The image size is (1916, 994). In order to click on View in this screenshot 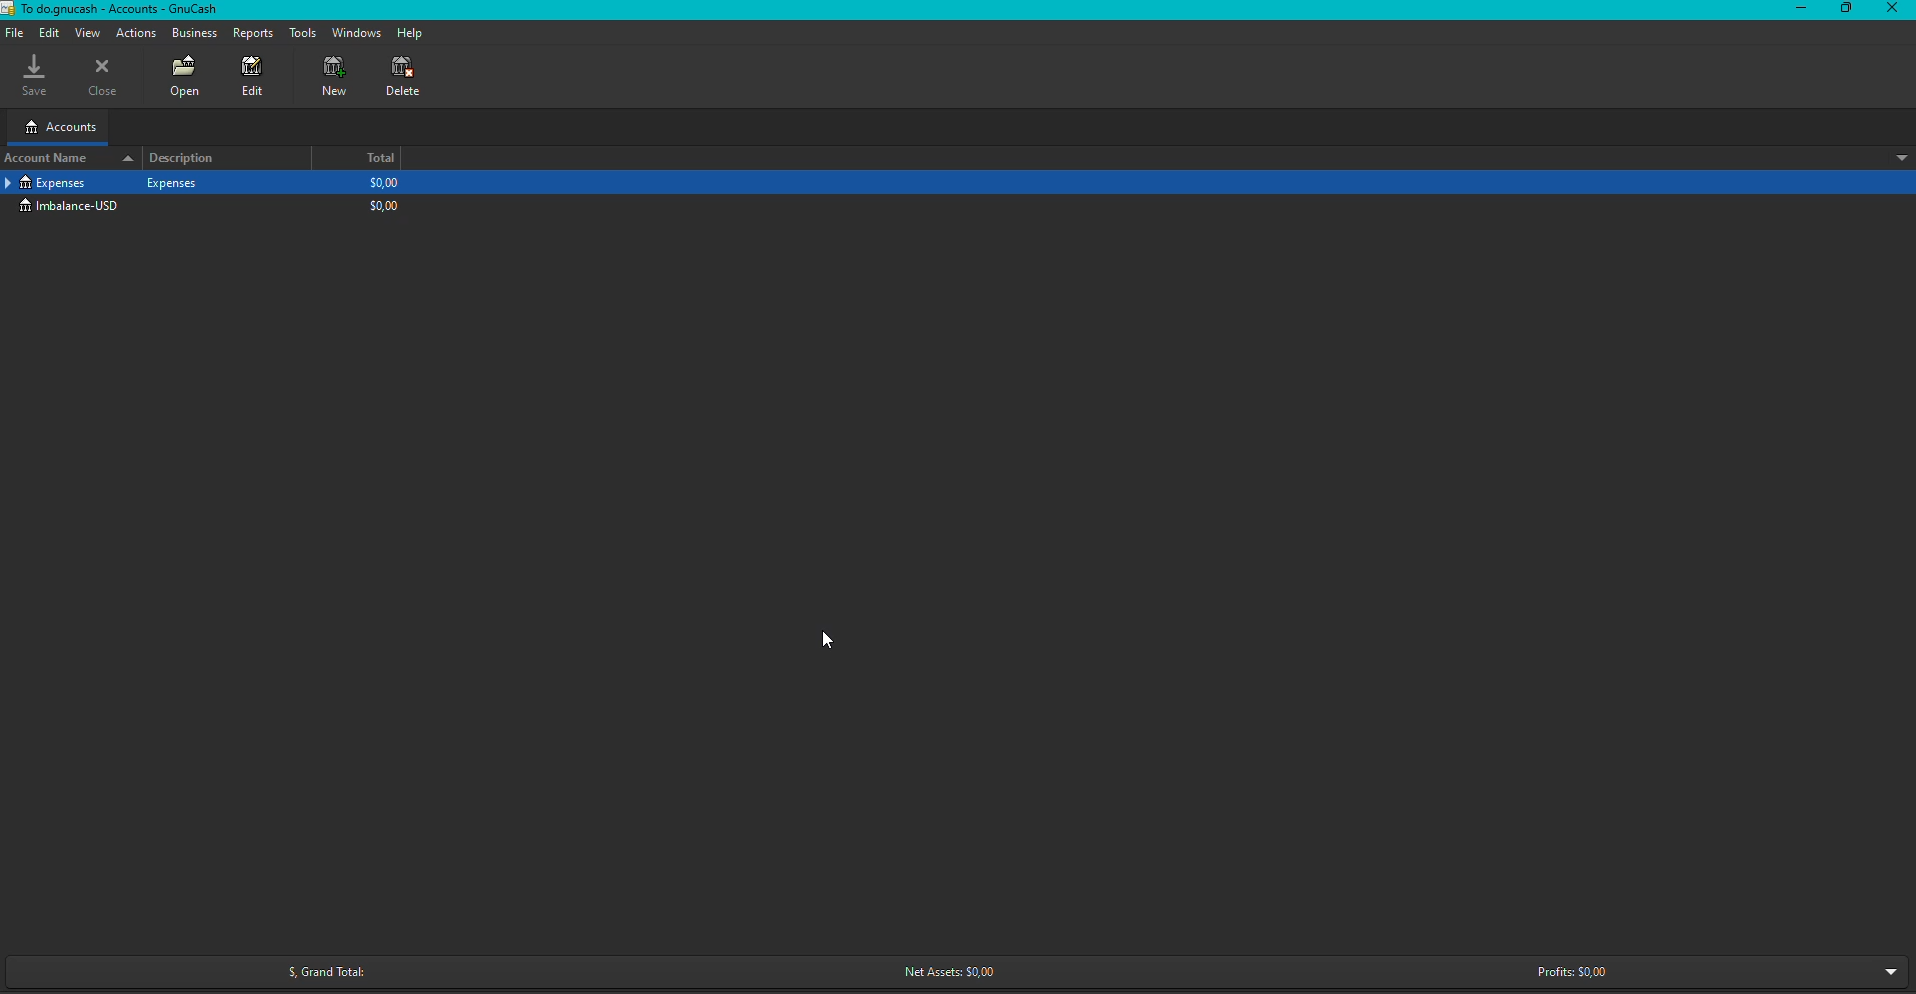, I will do `click(88, 32)`.